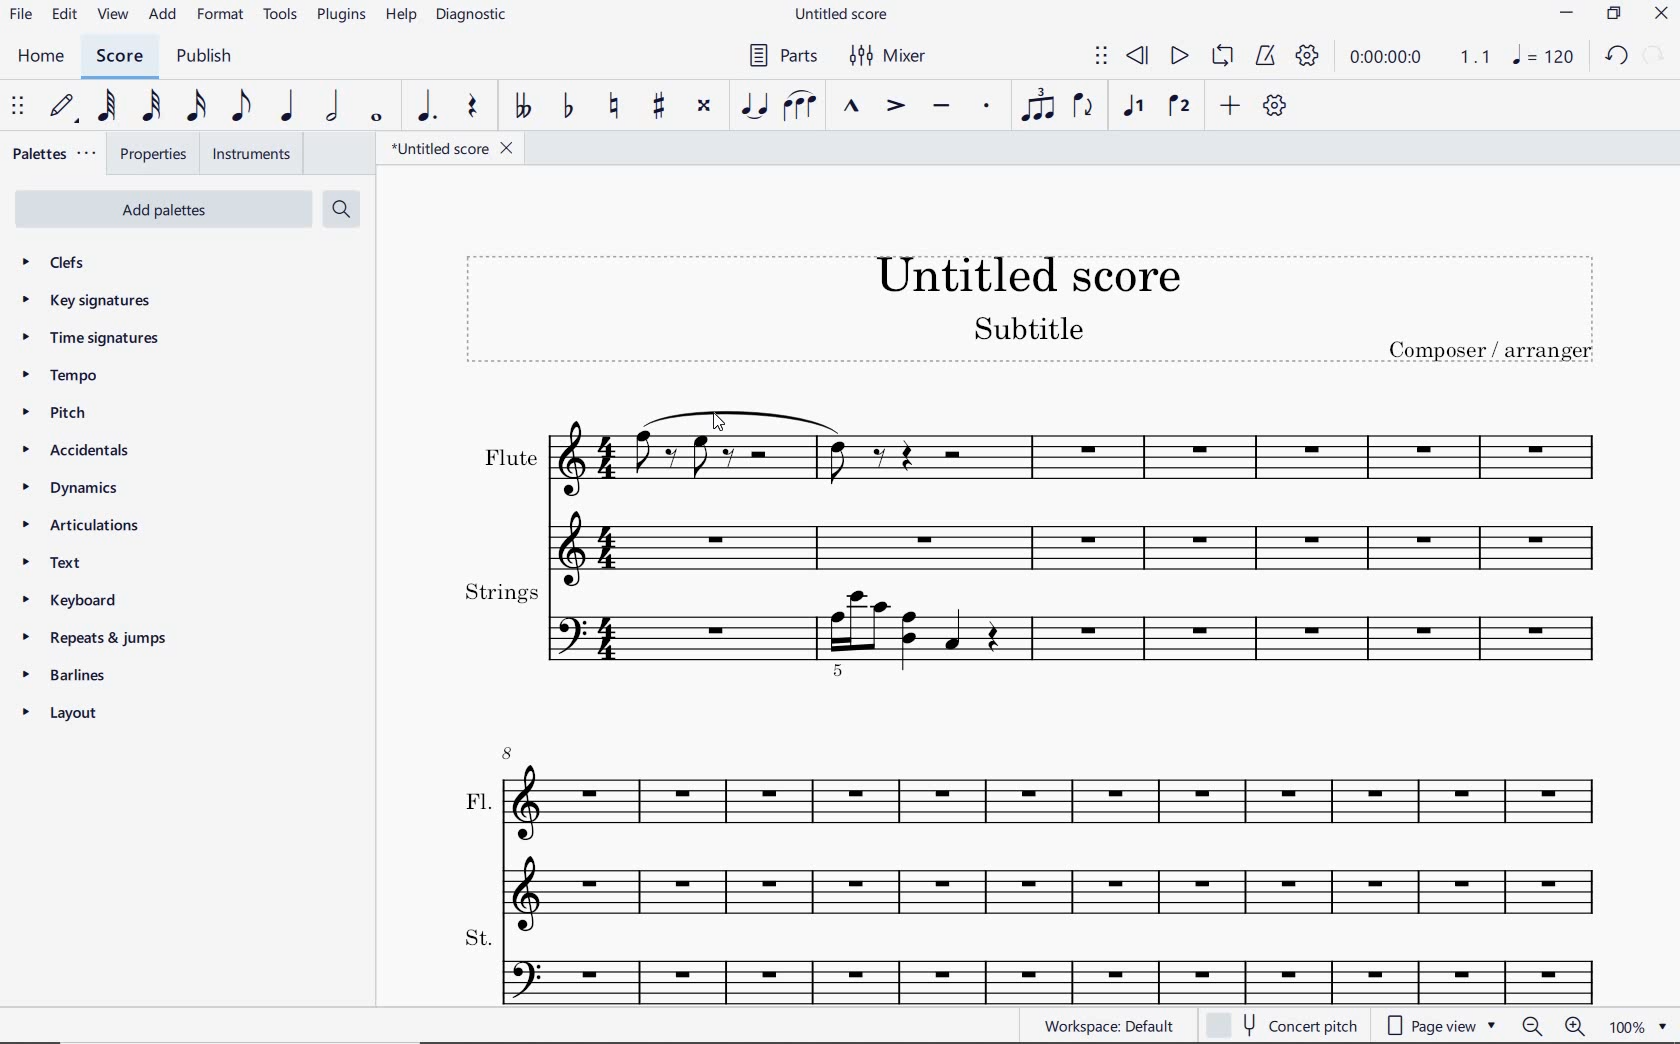 The image size is (1680, 1044). What do you see at coordinates (63, 377) in the screenshot?
I see `tempo` at bounding box center [63, 377].